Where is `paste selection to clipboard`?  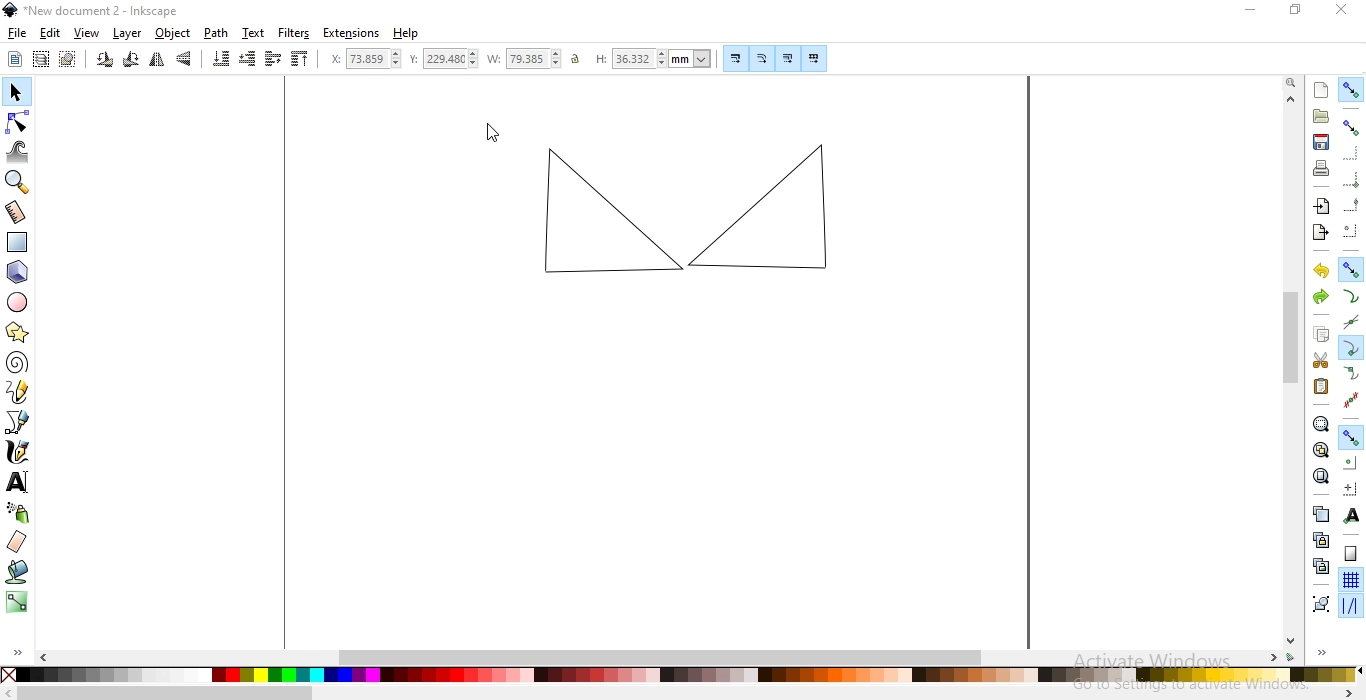 paste selection to clipboard is located at coordinates (1322, 386).